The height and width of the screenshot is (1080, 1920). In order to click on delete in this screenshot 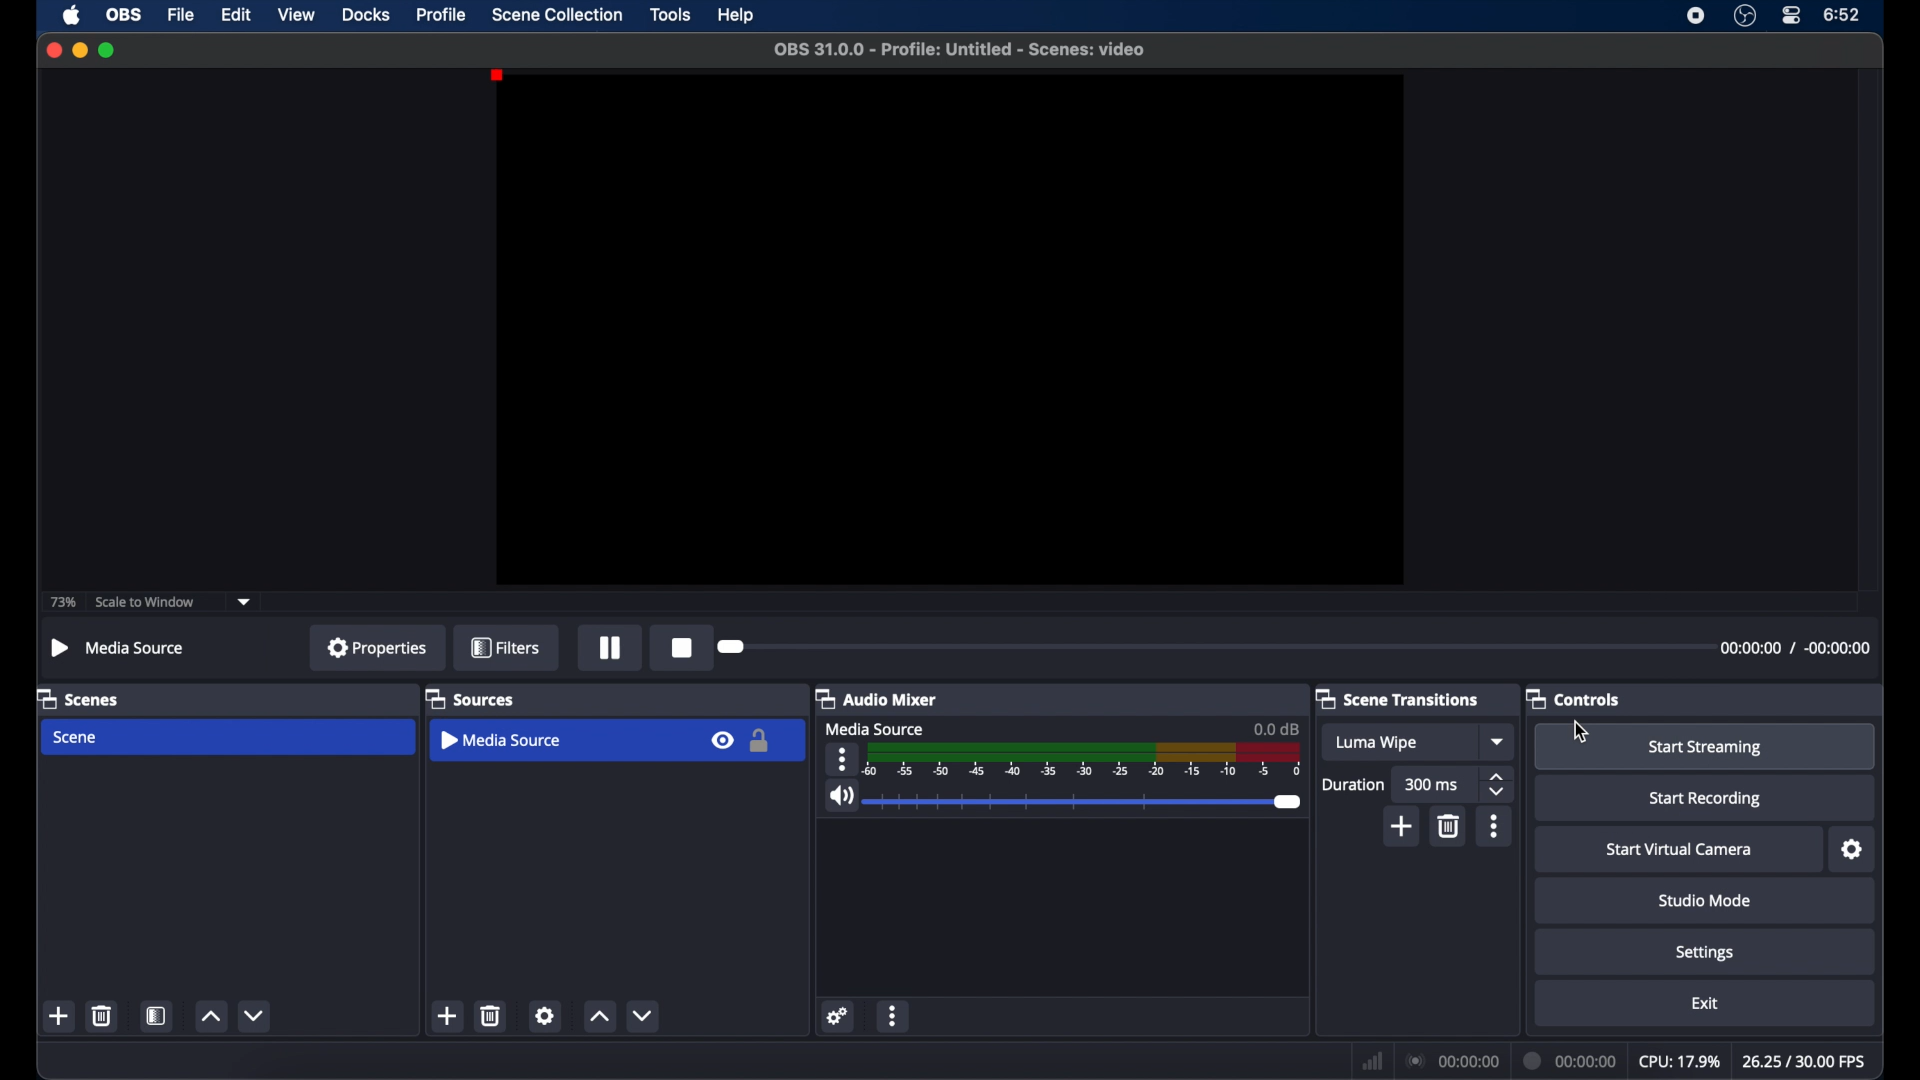, I will do `click(492, 1016)`.